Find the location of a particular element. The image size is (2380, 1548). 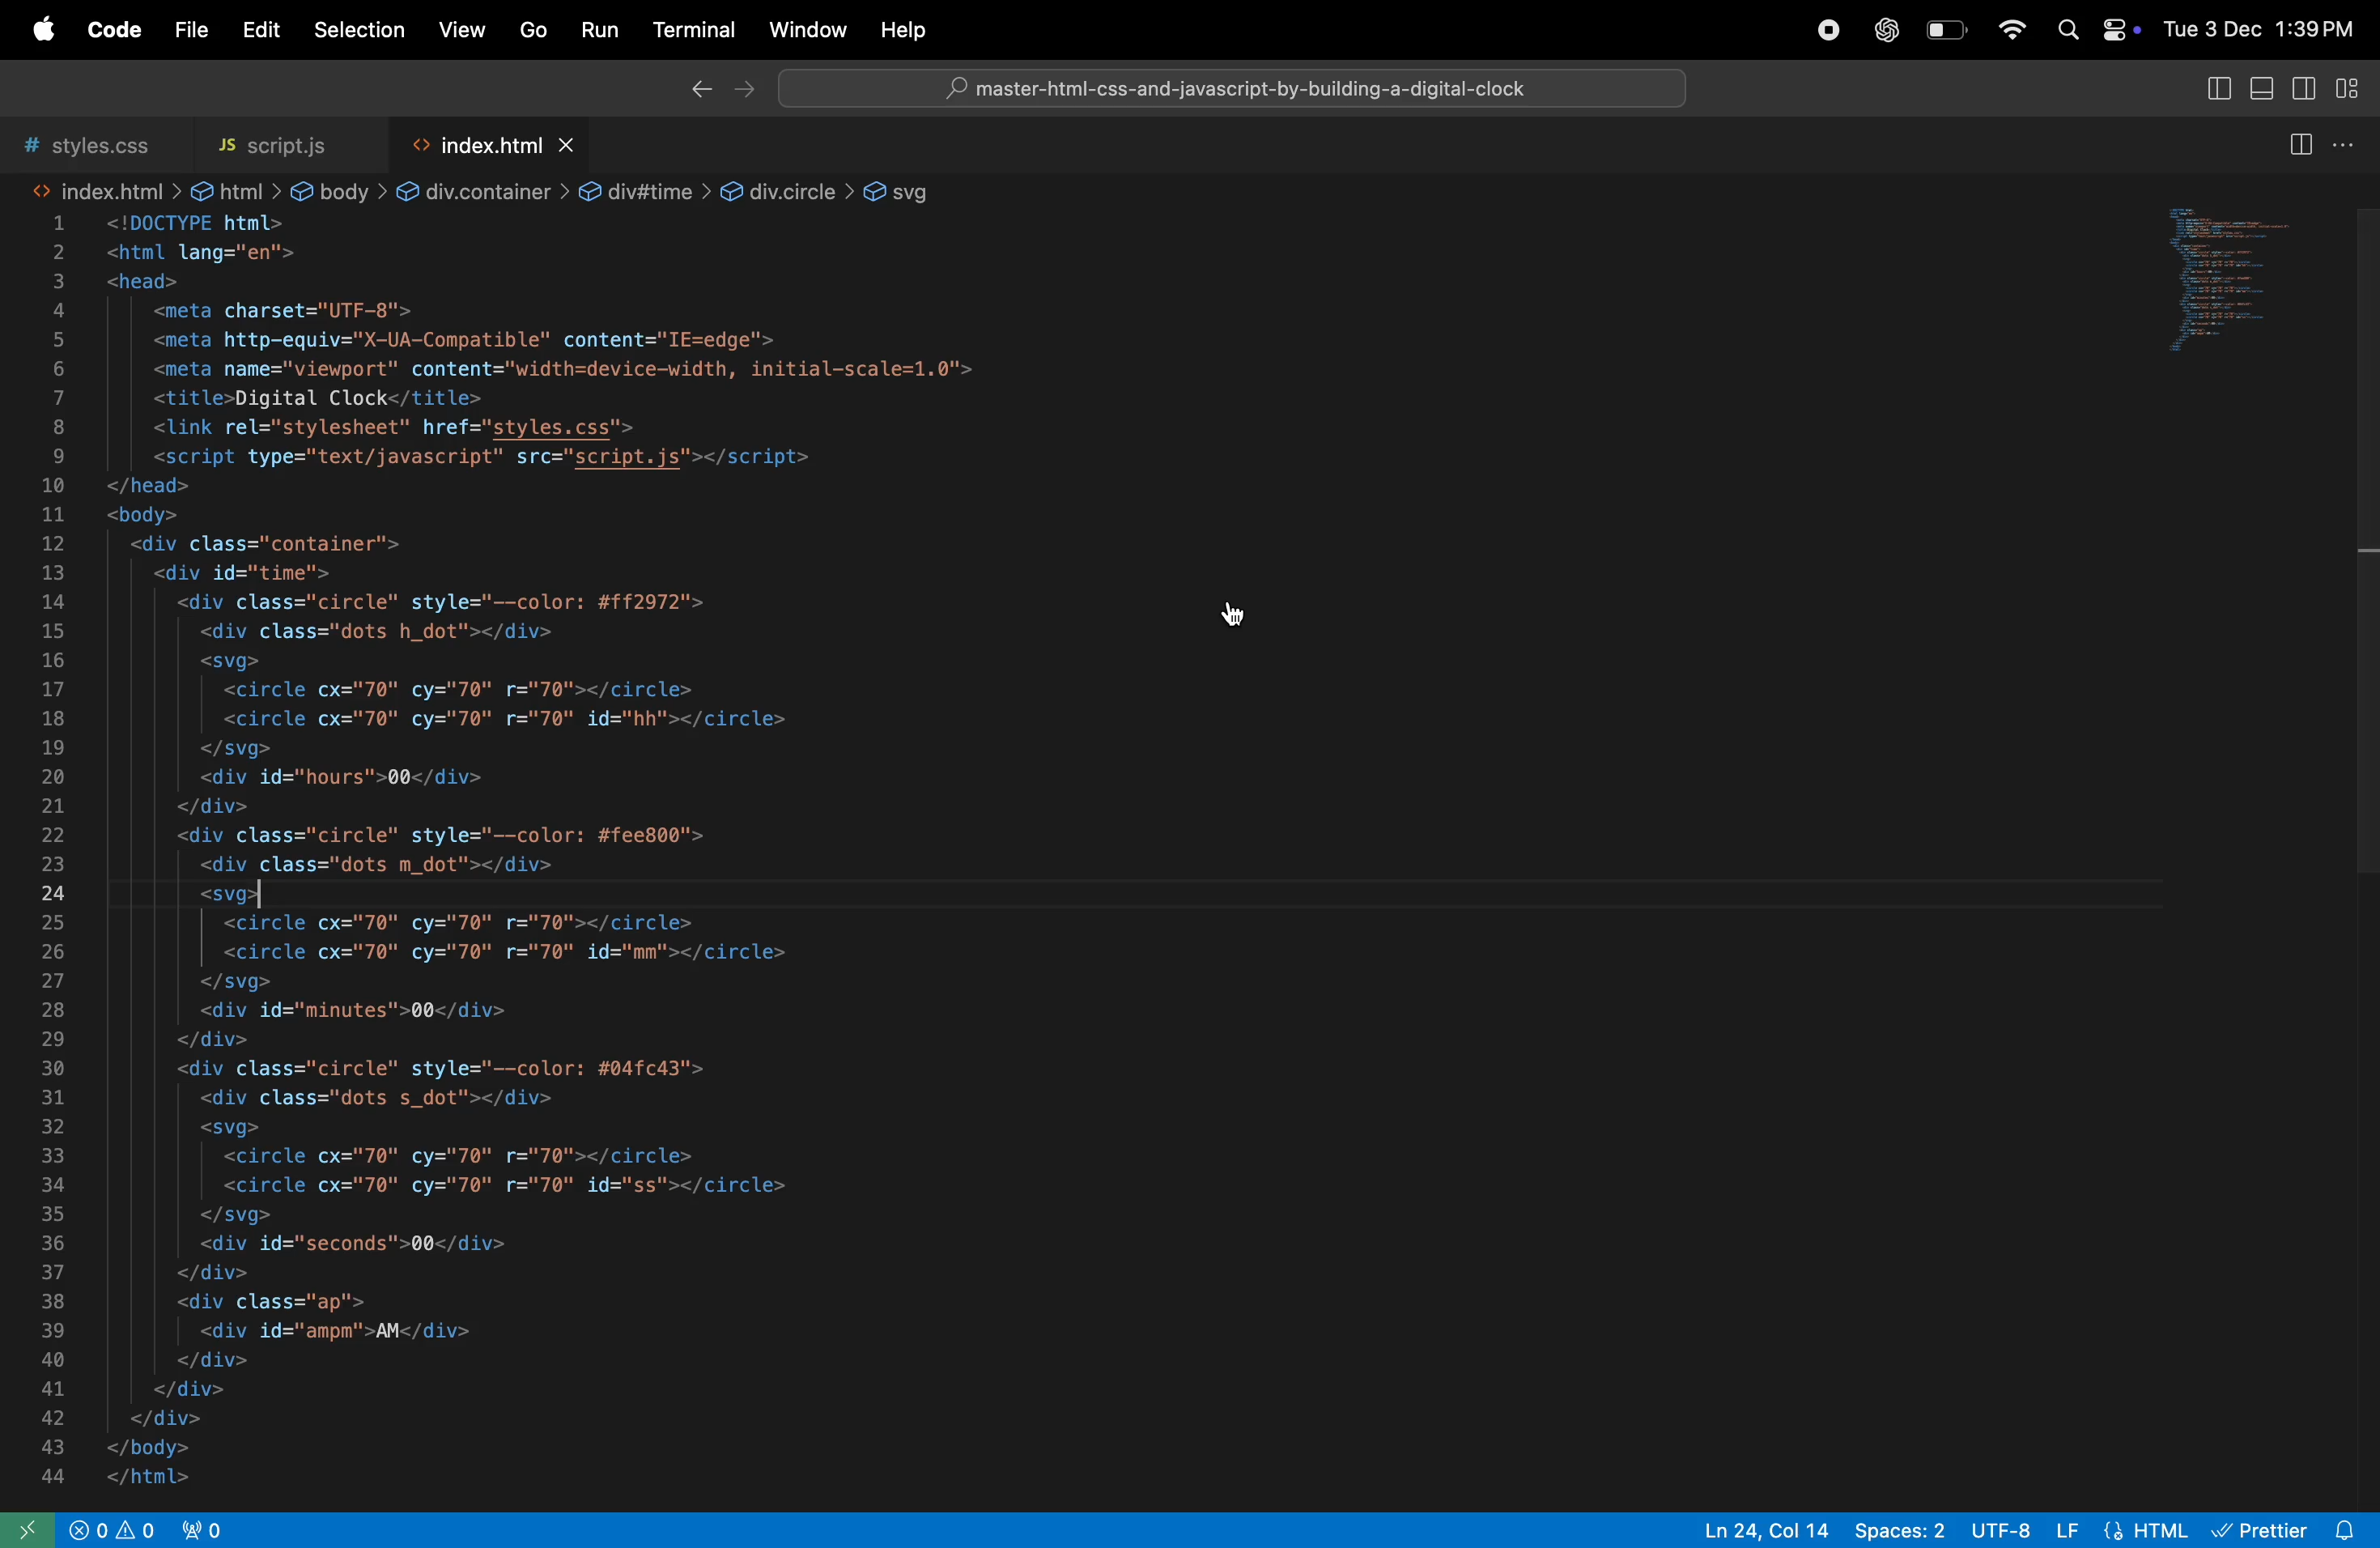

customize layour is located at coordinates (2349, 85).